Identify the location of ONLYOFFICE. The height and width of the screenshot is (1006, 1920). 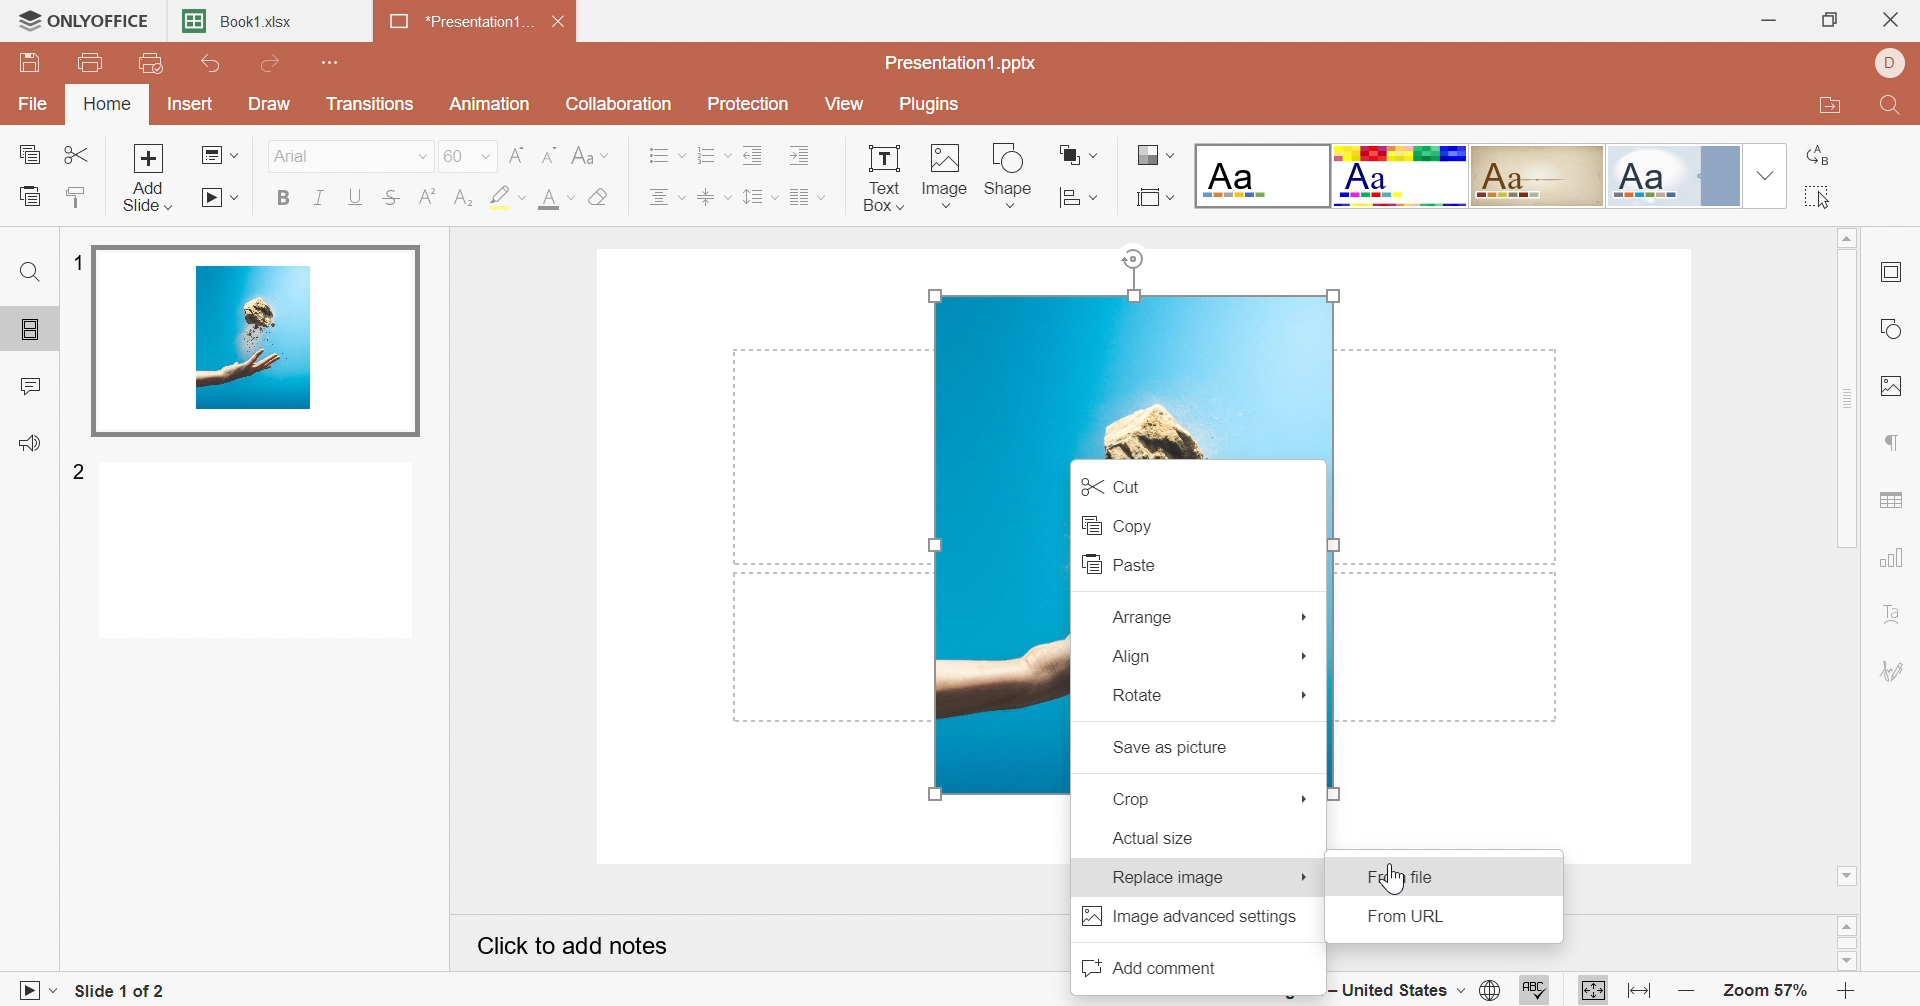
(84, 22).